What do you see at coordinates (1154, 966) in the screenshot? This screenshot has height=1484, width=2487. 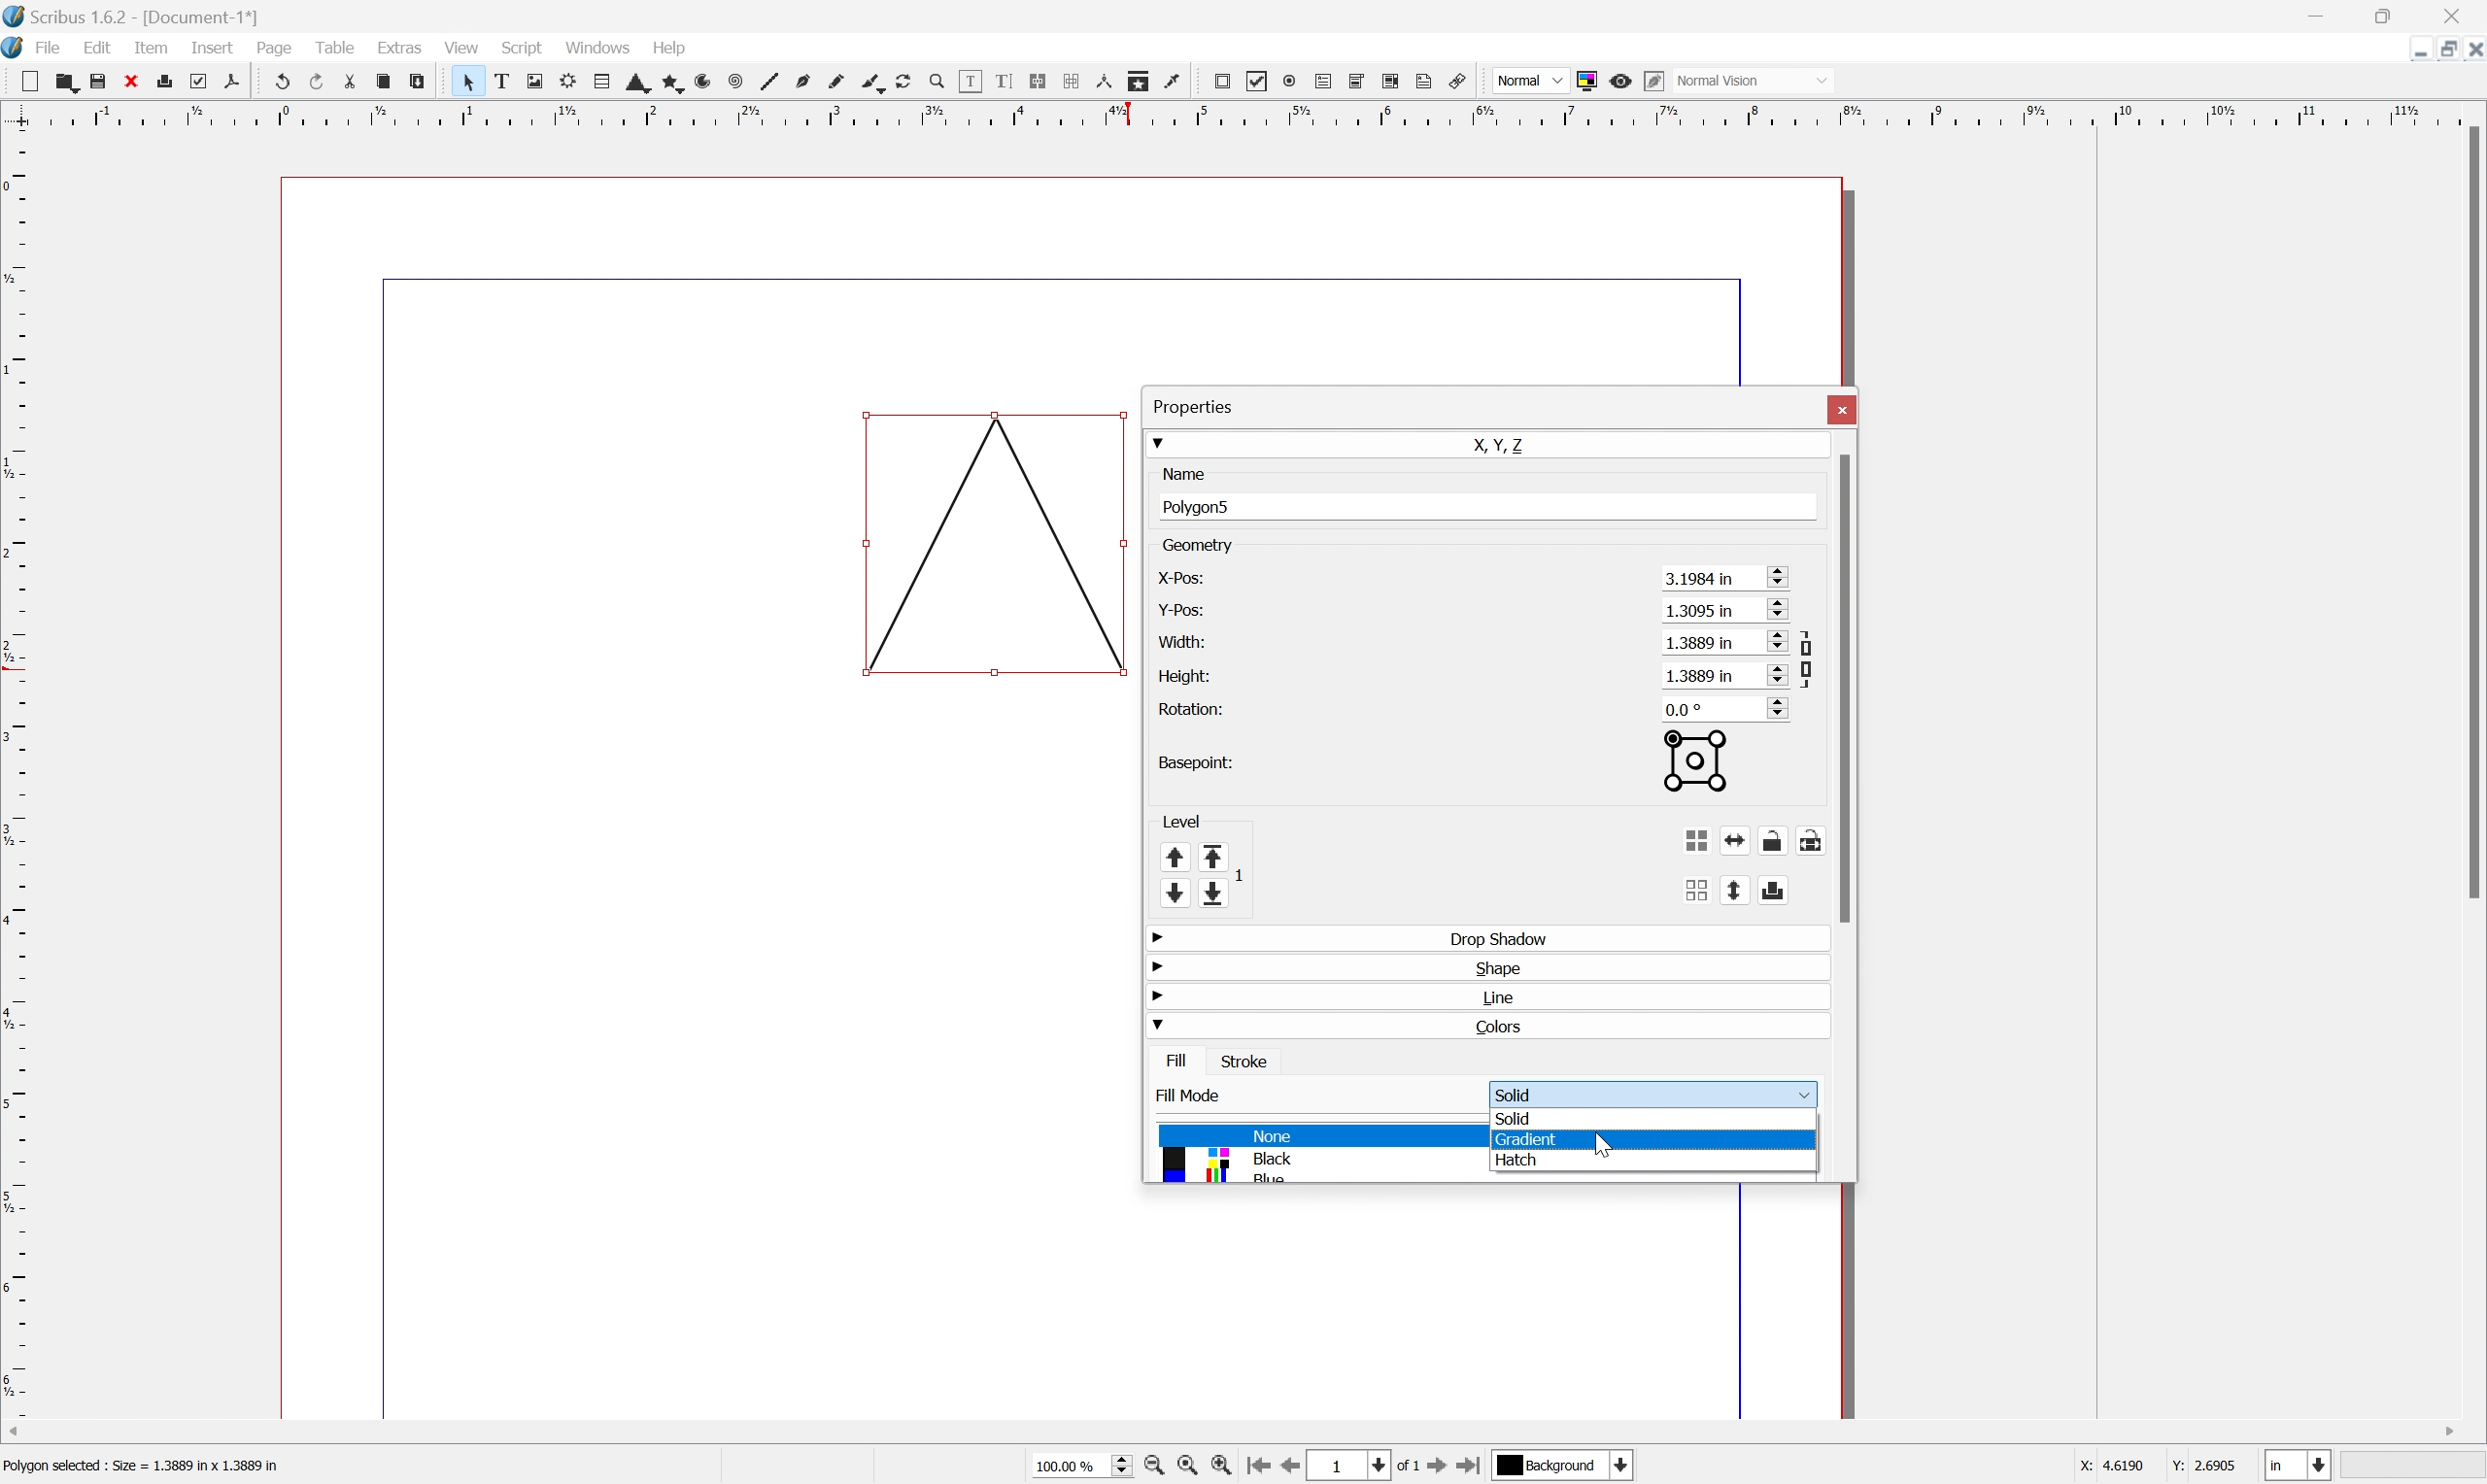 I see `Drop Down` at bounding box center [1154, 966].